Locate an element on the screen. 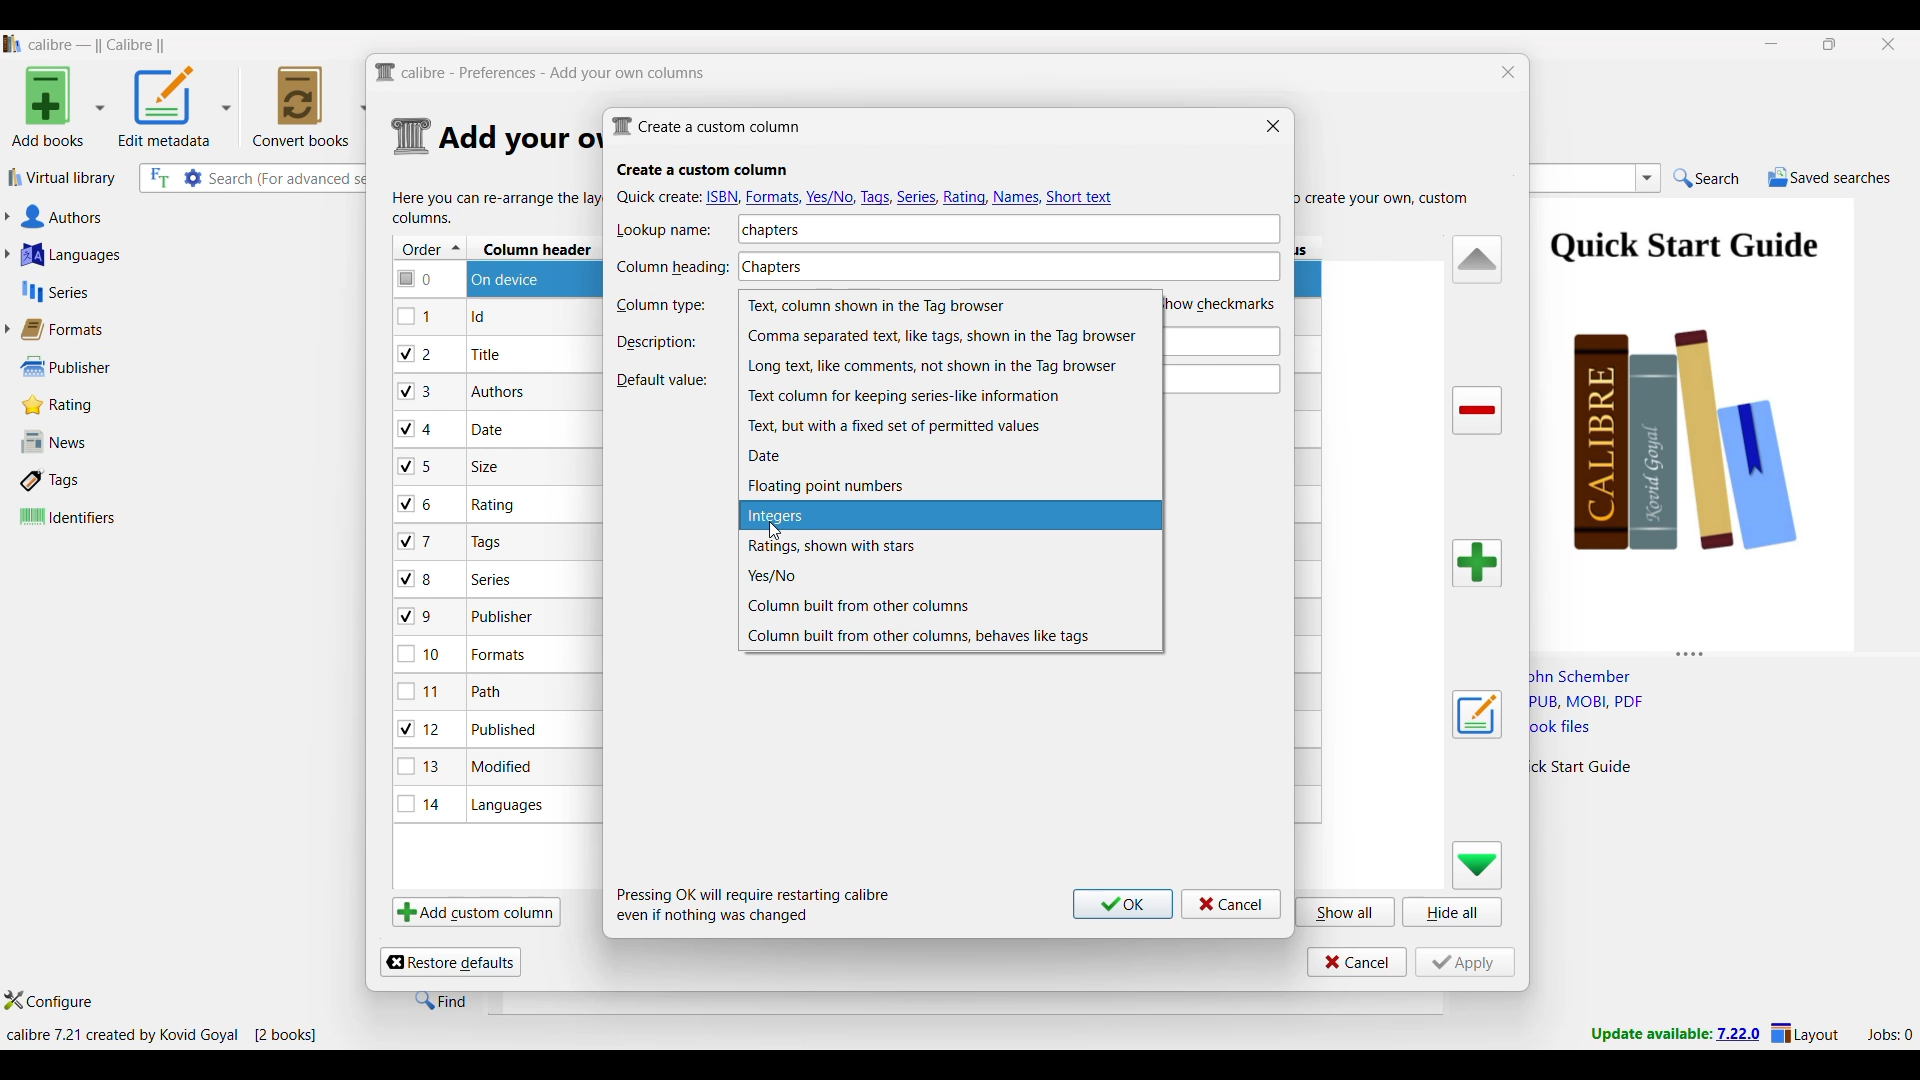 This screenshot has height=1080, width=1920. Current jobs is located at coordinates (1889, 1035).